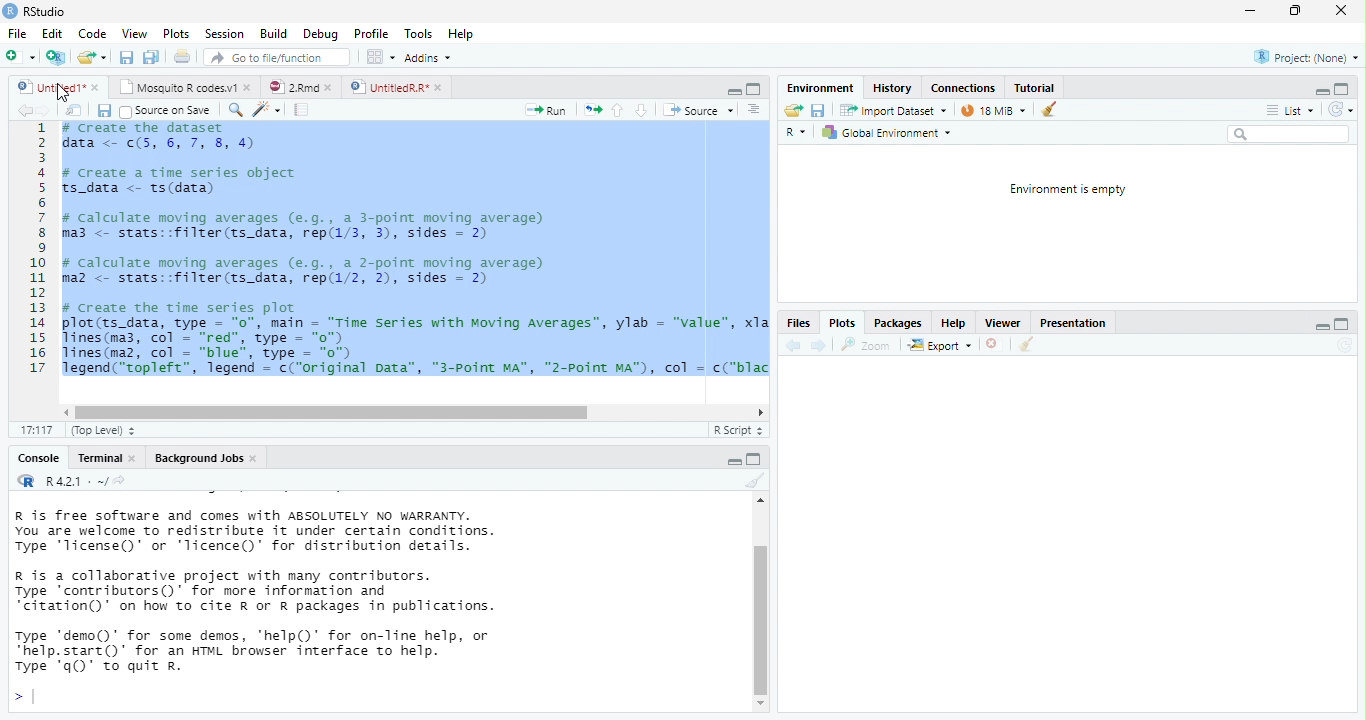  I want to click on wrokspace pan, so click(379, 57).